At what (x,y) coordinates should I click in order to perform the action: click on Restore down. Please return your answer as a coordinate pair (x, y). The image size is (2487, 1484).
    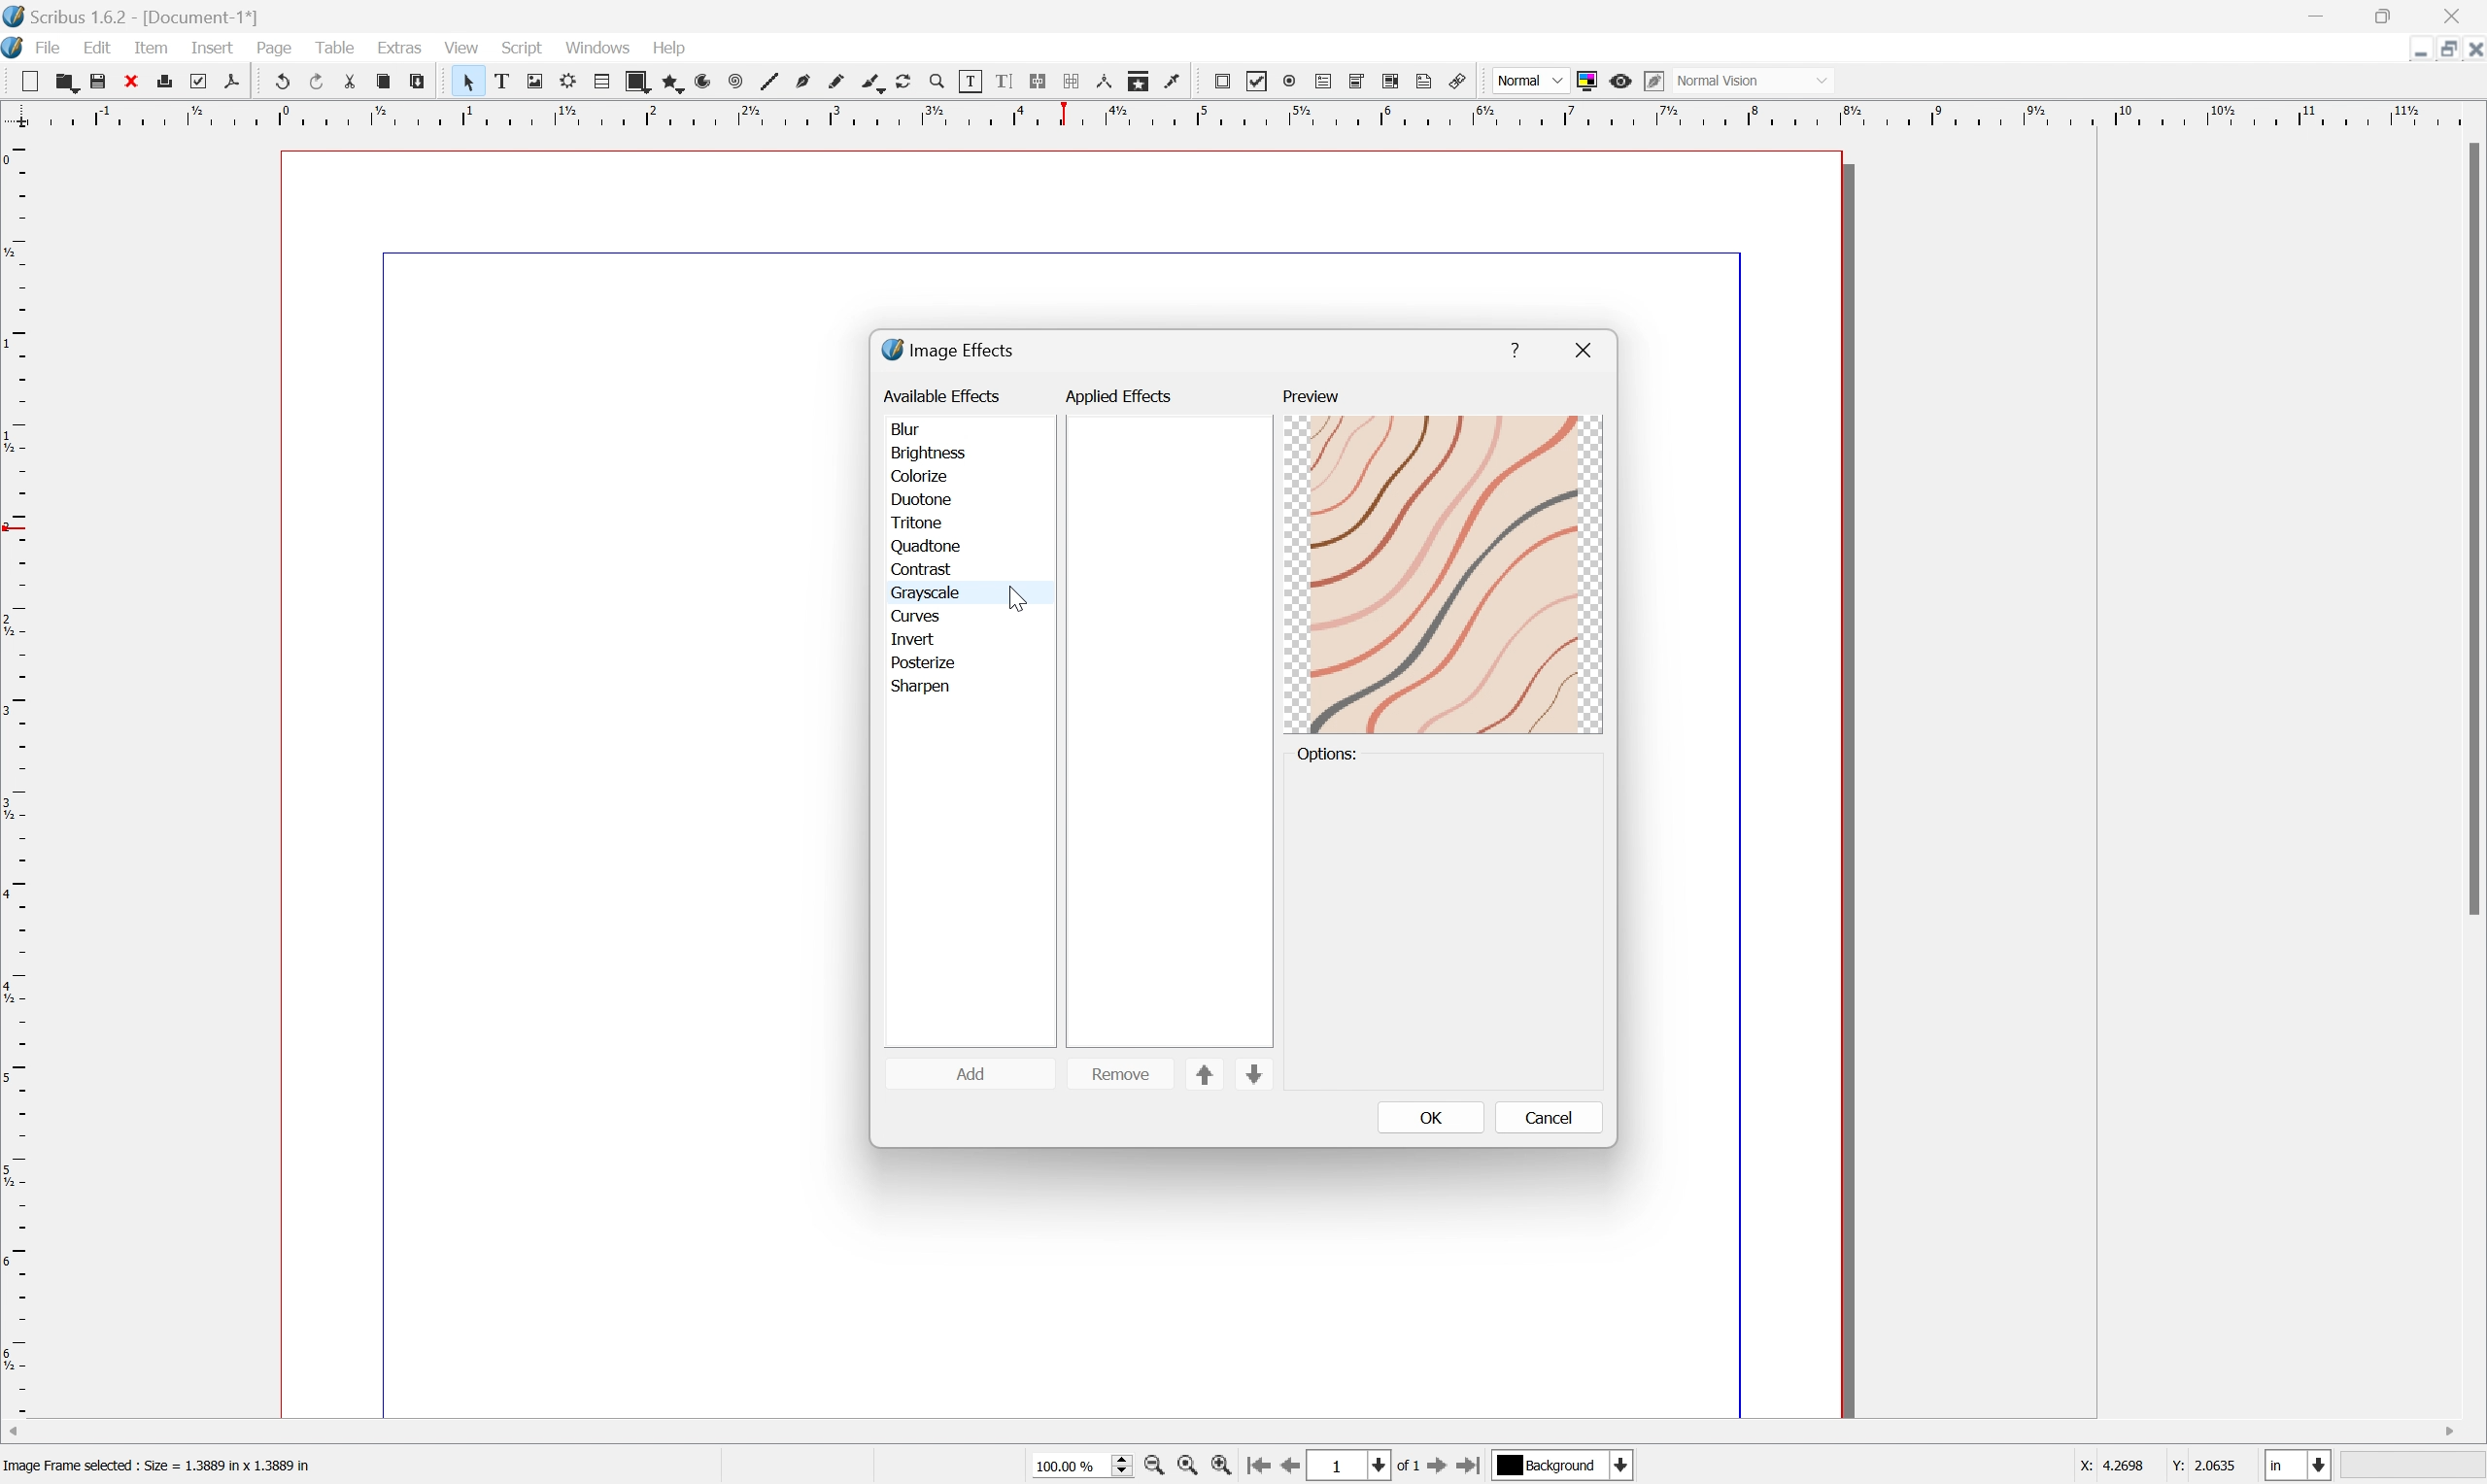
    Looking at the image, I should click on (2389, 17).